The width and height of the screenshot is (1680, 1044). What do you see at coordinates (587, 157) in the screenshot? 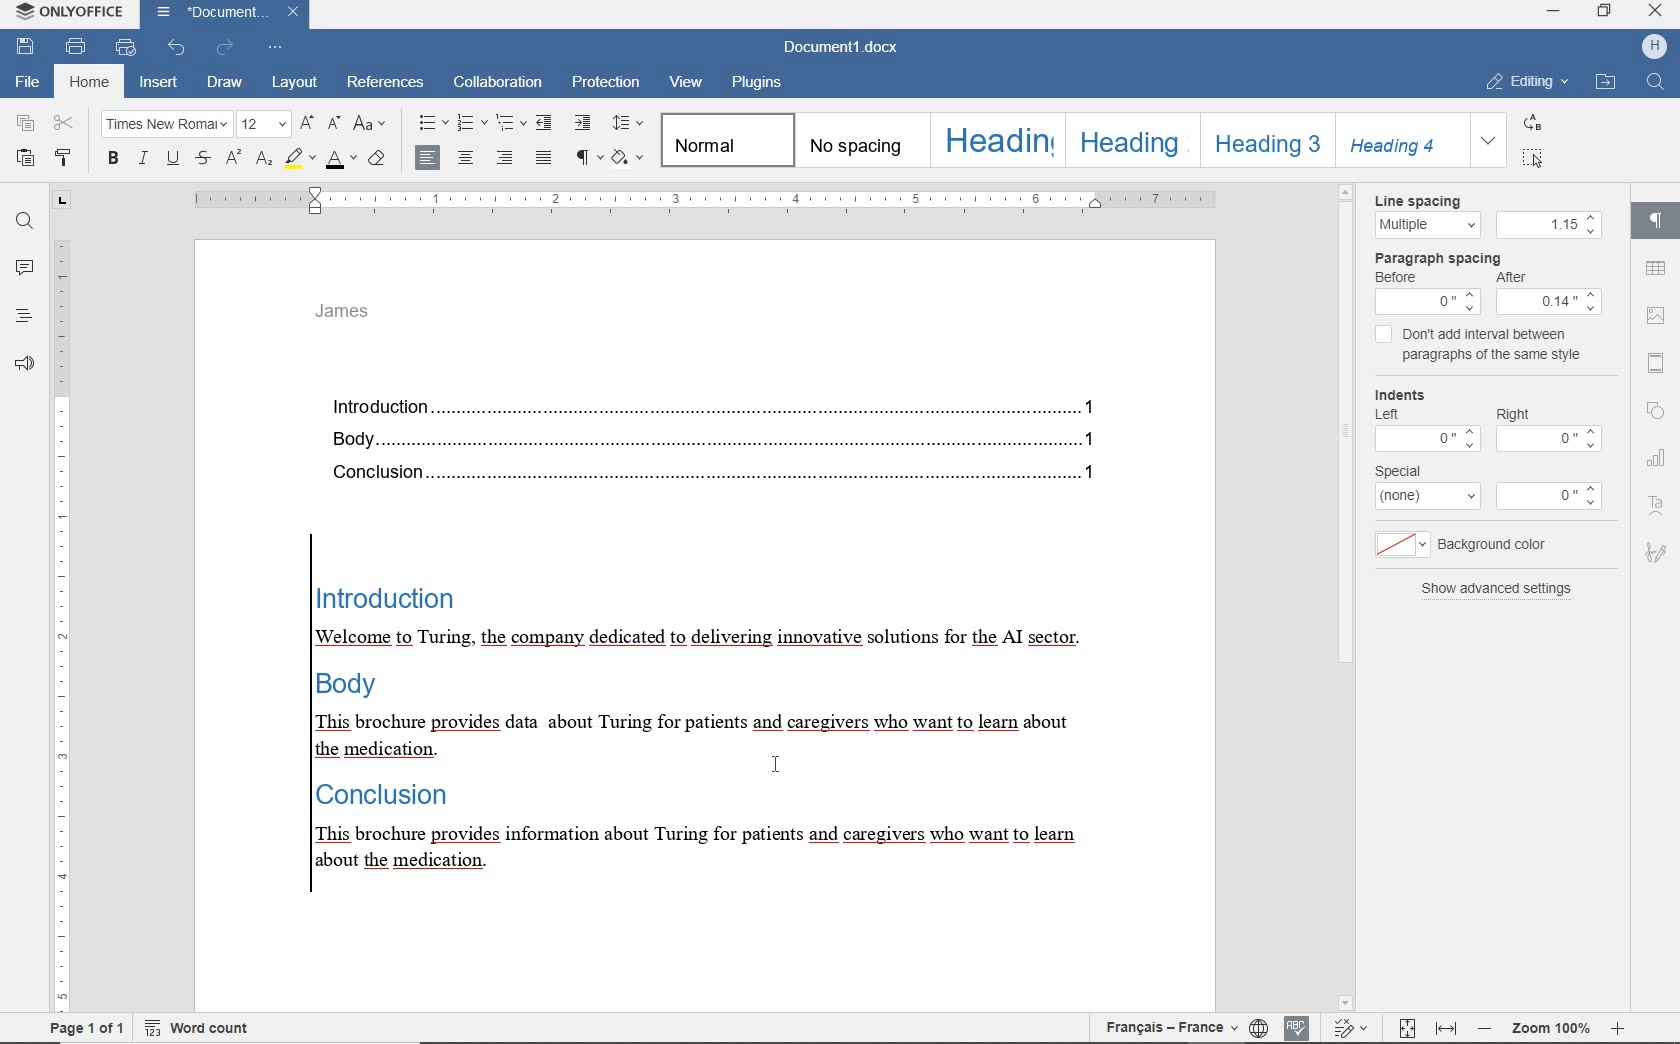
I see `nonprinting characters` at bounding box center [587, 157].